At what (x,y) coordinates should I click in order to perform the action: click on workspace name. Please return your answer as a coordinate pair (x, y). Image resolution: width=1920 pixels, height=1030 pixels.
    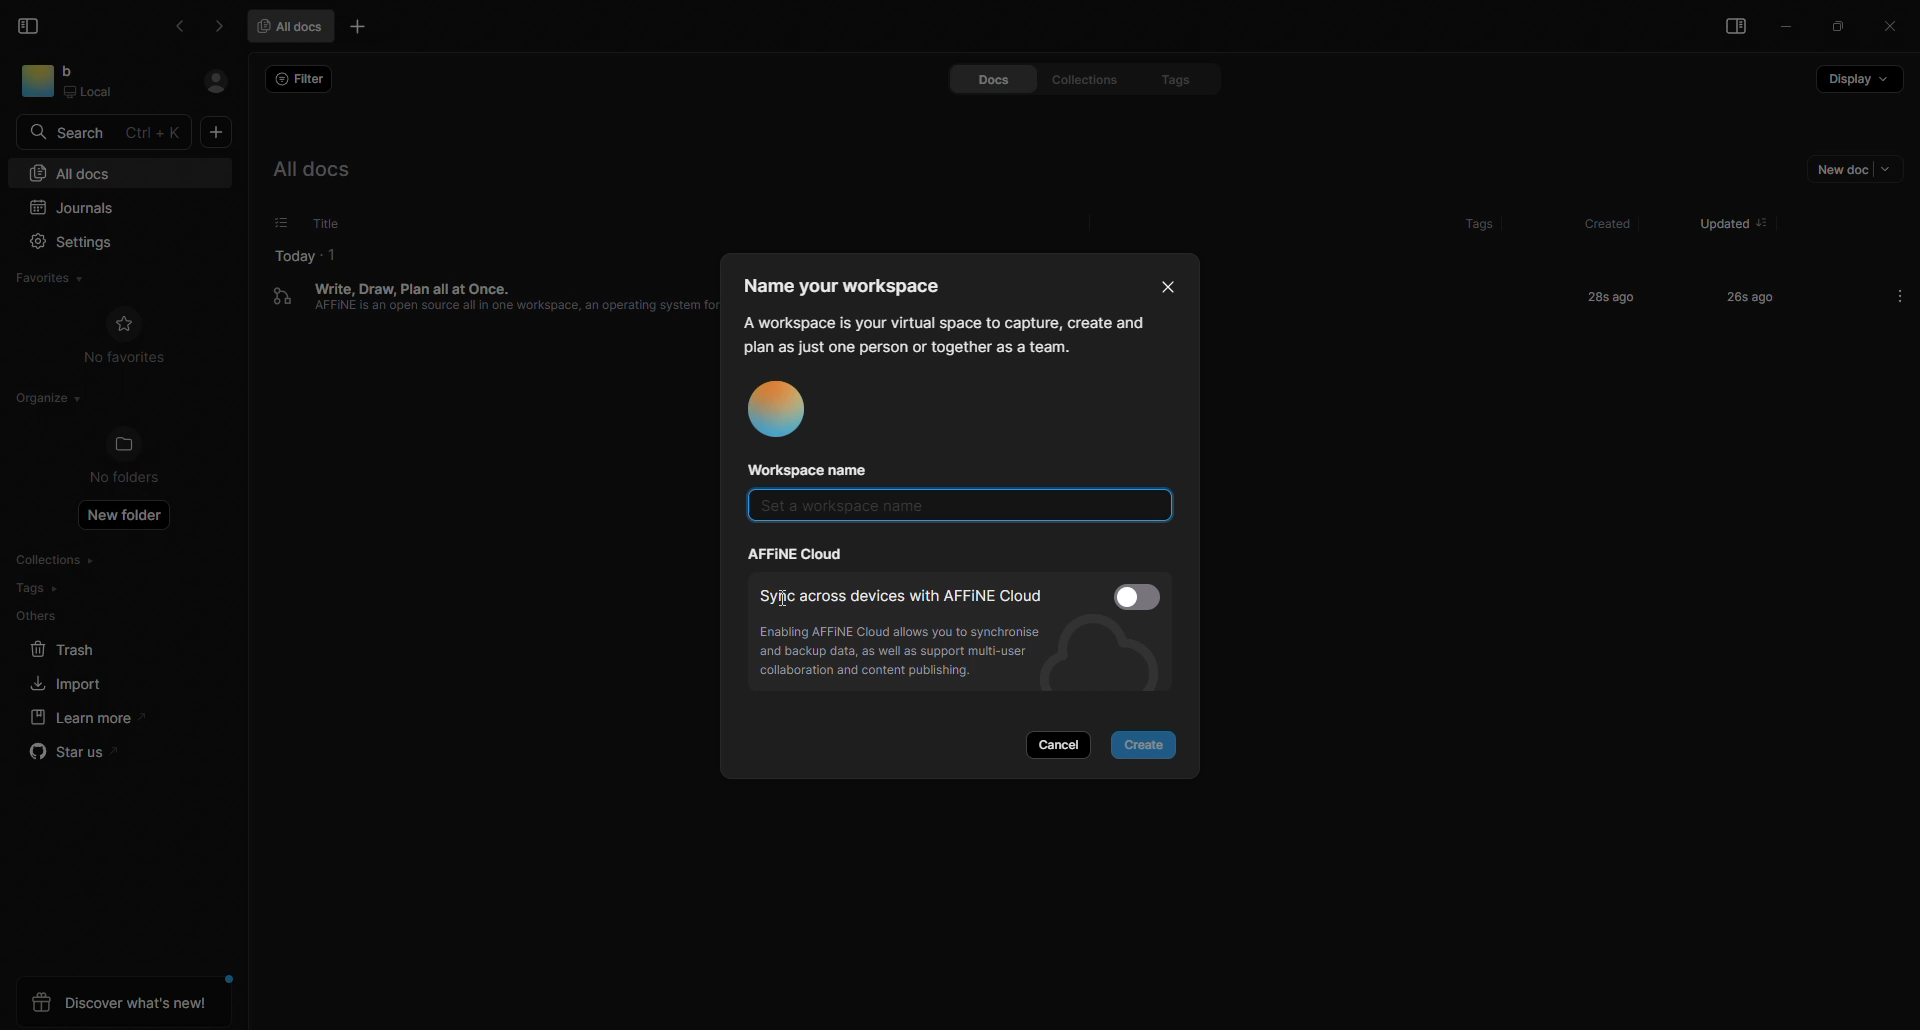
    Looking at the image, I should click on (818, 470).